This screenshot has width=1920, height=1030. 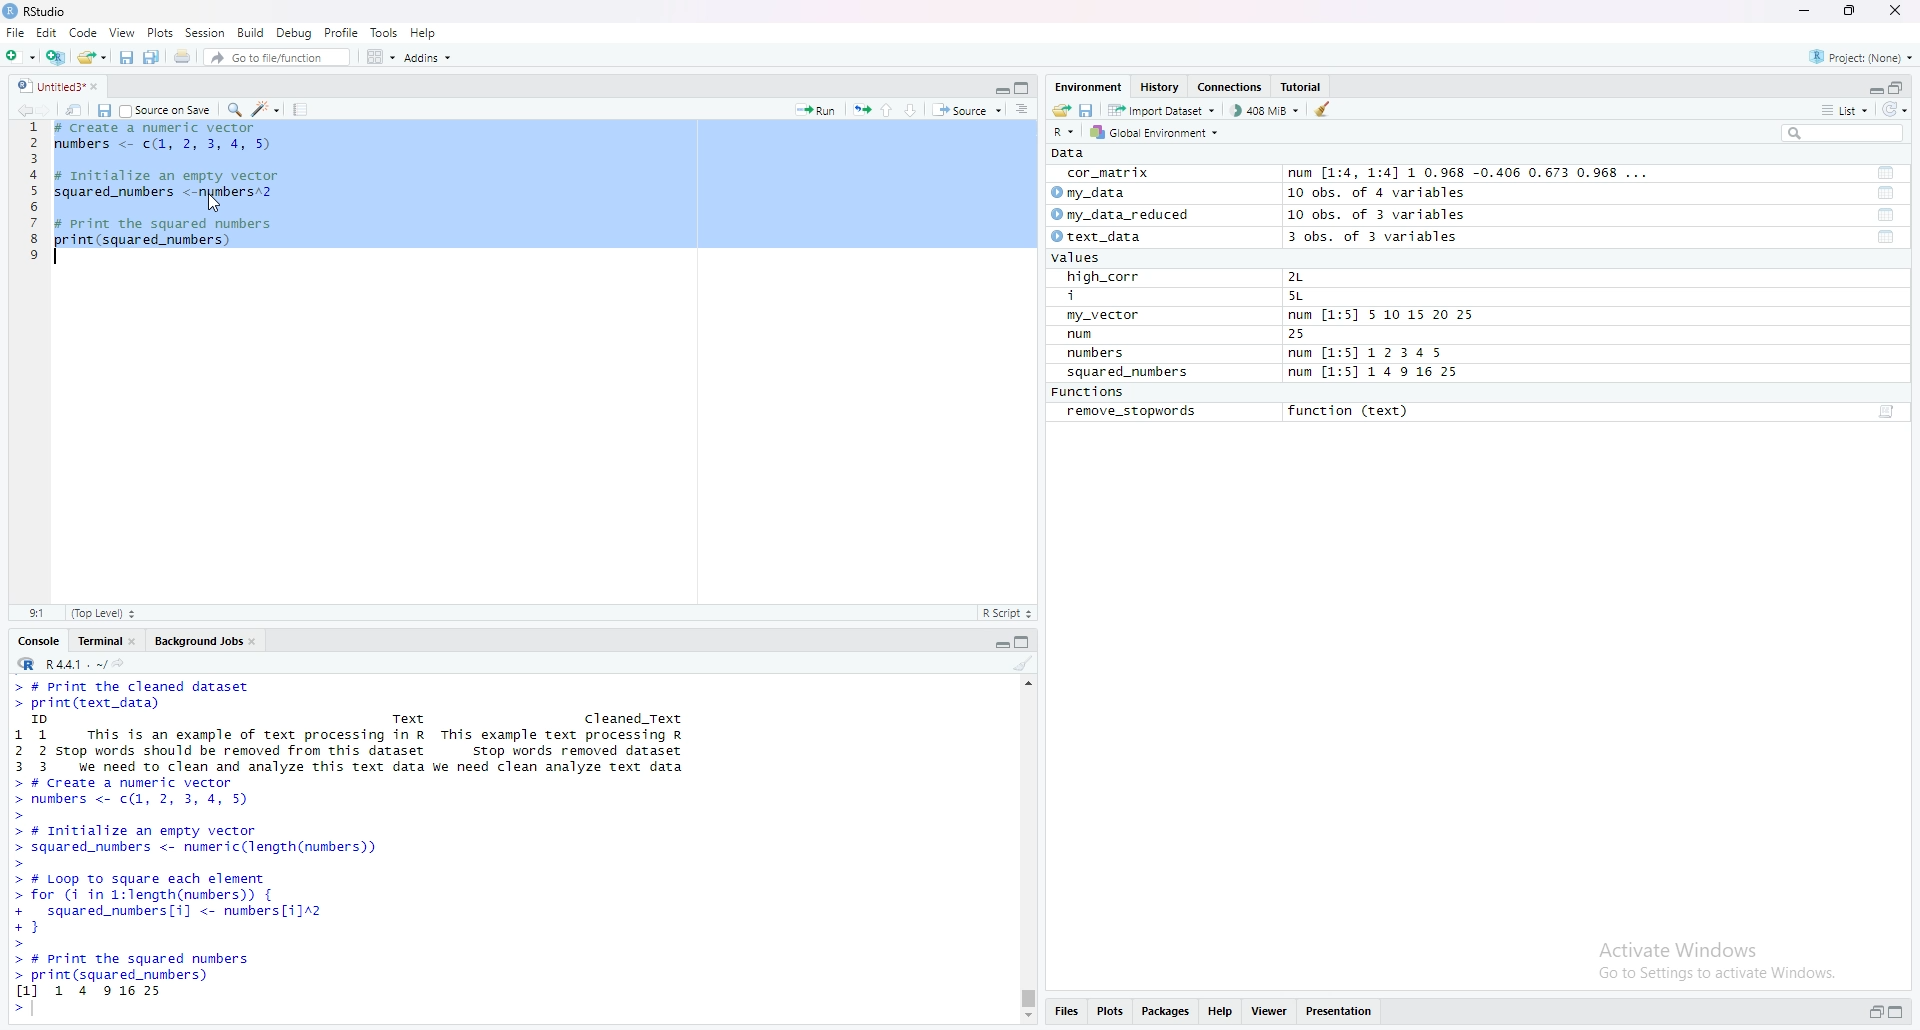 I want to click on Source, so click(x=967, y=109).